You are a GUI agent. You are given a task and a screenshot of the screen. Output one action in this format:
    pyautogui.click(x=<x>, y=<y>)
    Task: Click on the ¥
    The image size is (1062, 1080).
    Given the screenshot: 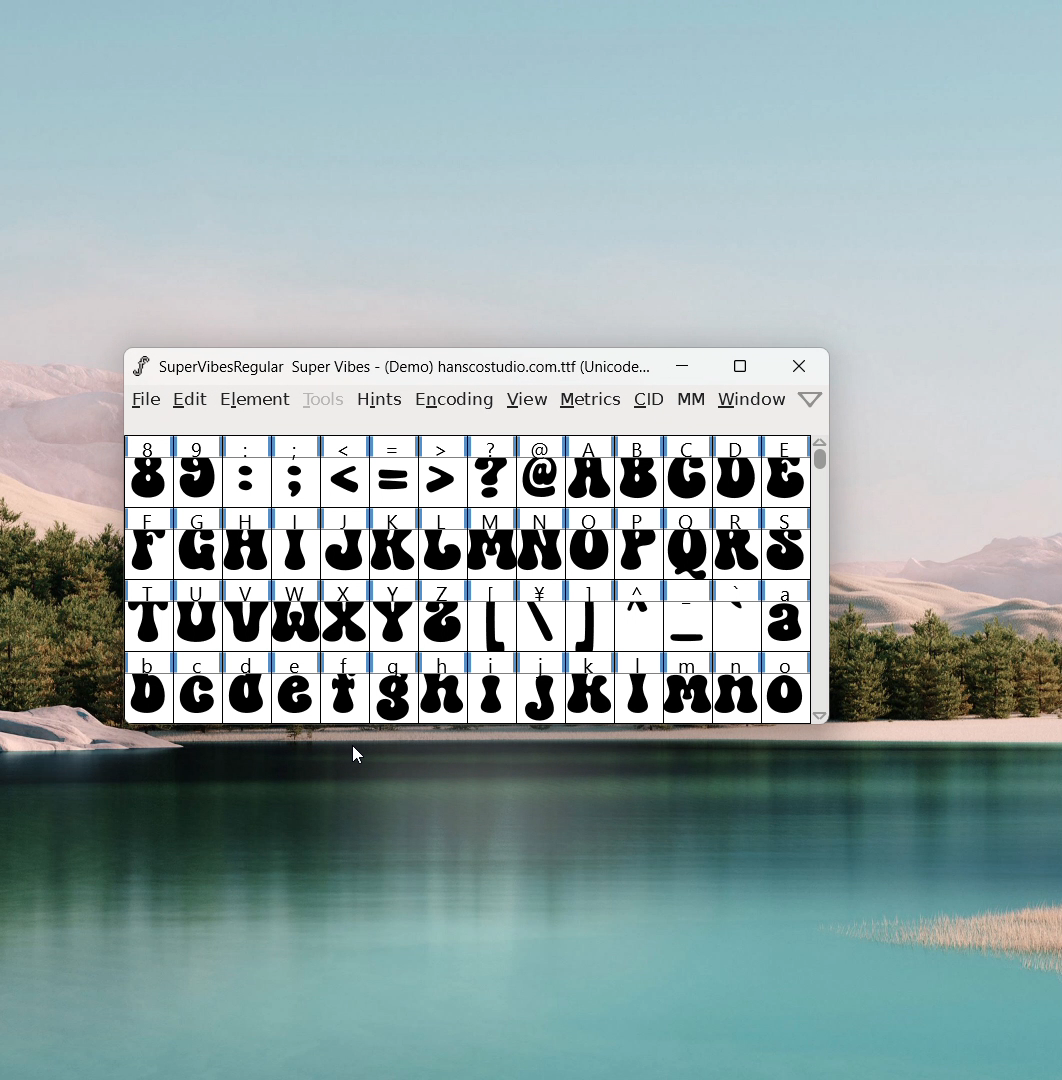 What is the action you would take?
    pyautogui.click(x=543, y=616)
    